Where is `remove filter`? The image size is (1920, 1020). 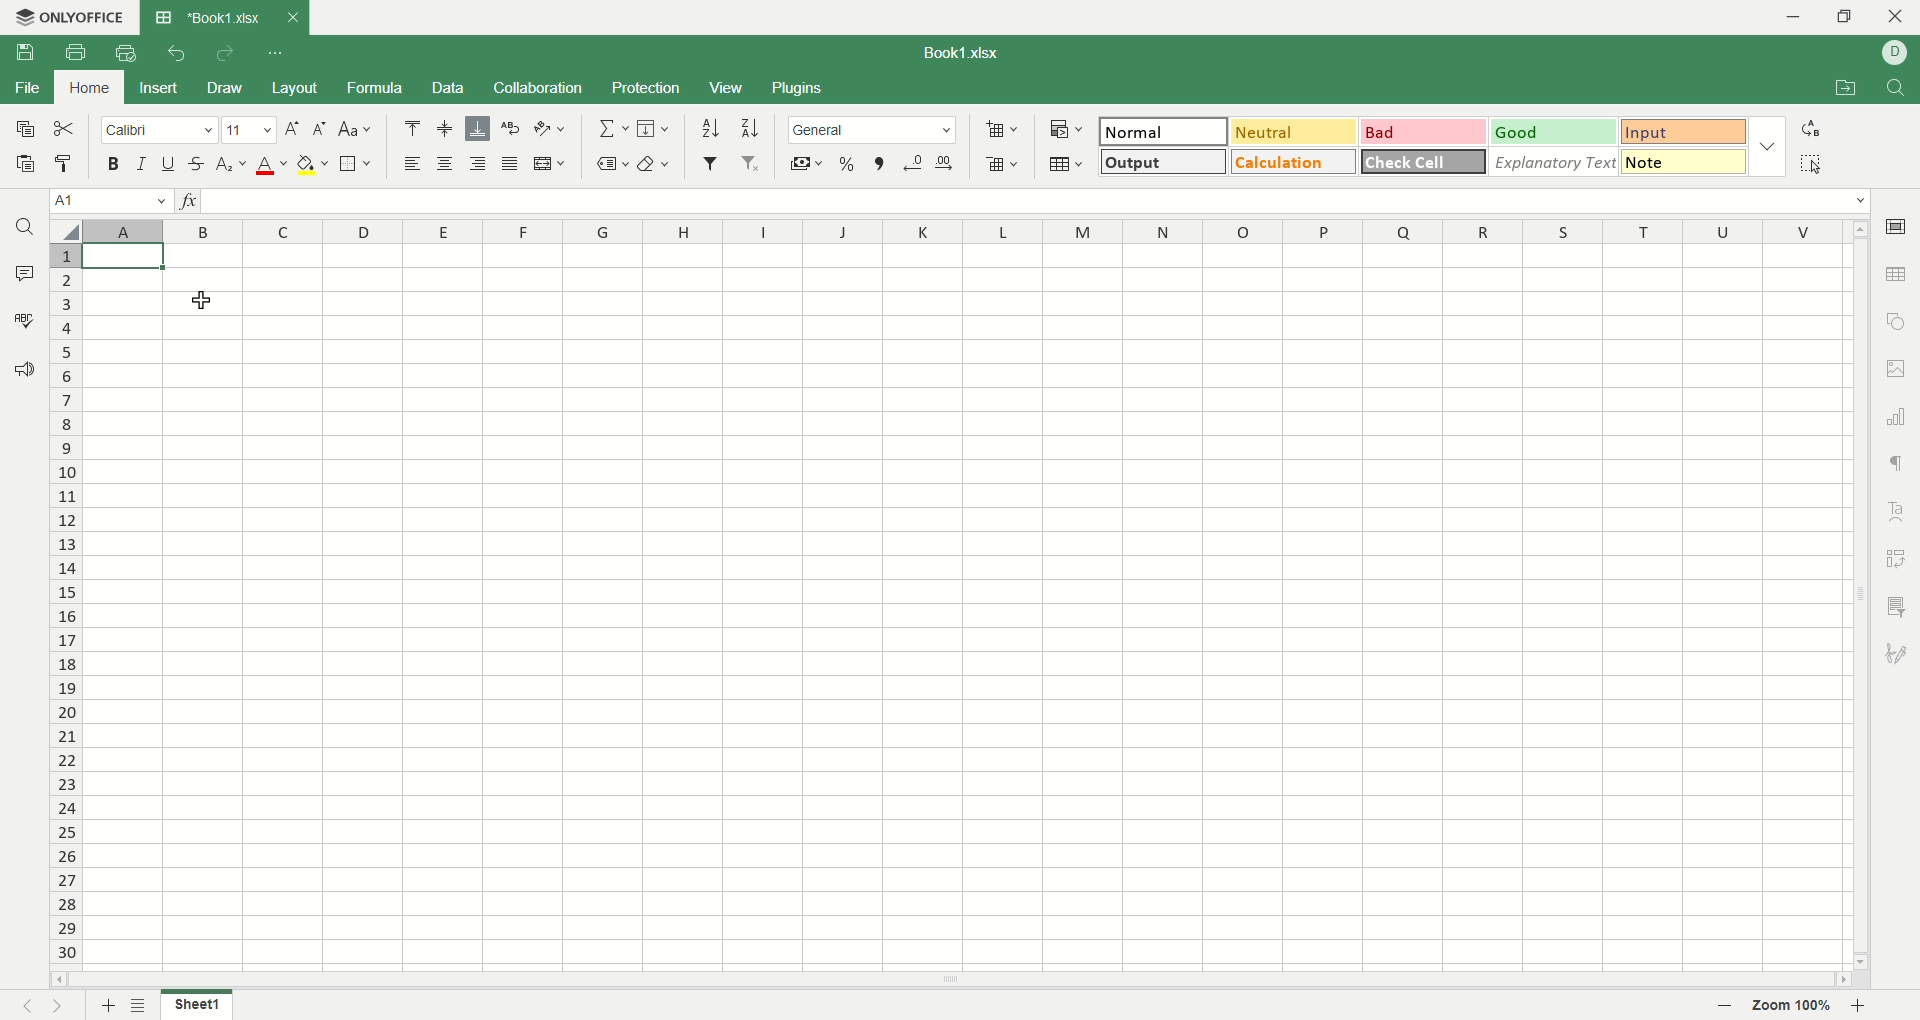
remove filter is located at coordinates (752, 163).